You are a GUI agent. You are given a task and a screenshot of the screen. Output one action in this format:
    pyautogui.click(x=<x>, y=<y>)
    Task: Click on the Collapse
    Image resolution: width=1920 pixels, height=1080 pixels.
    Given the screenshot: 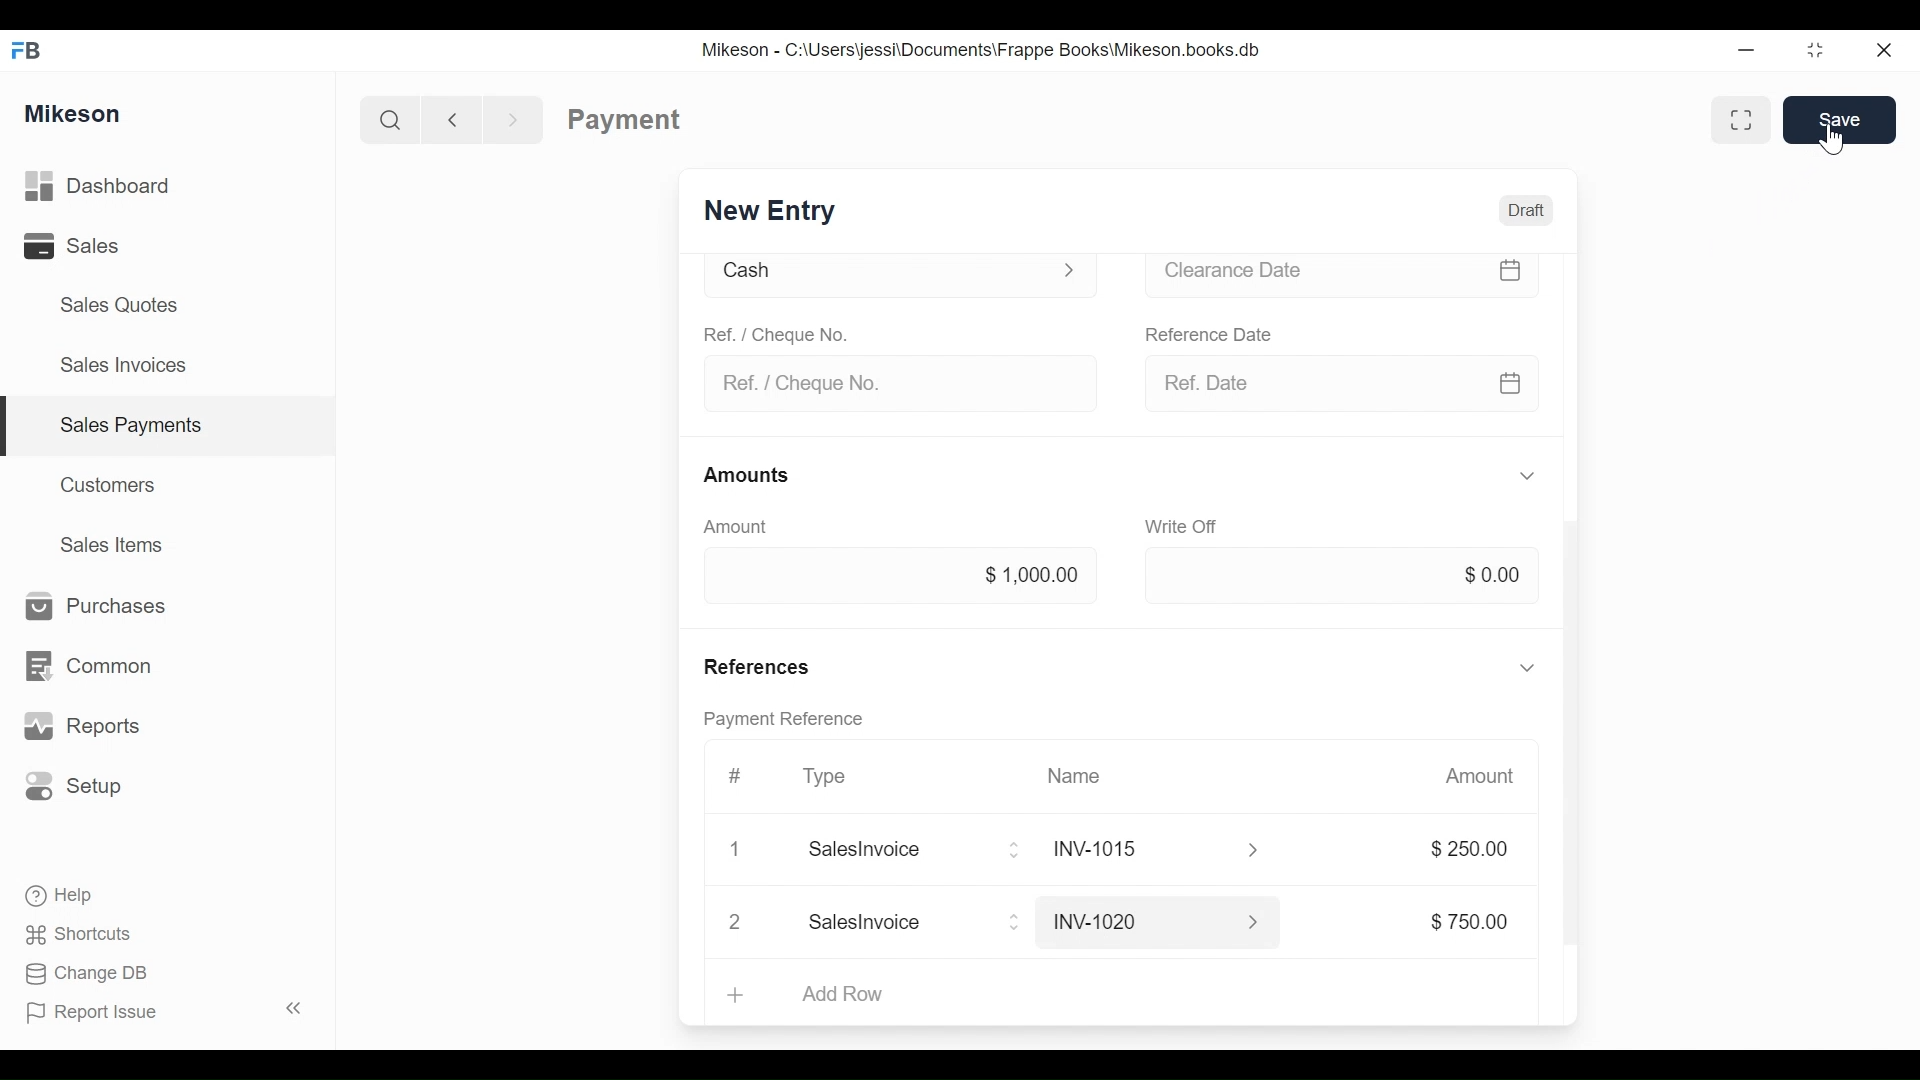 What is the action you would take?
    pyautogui.click(x=298, y=1010)
    